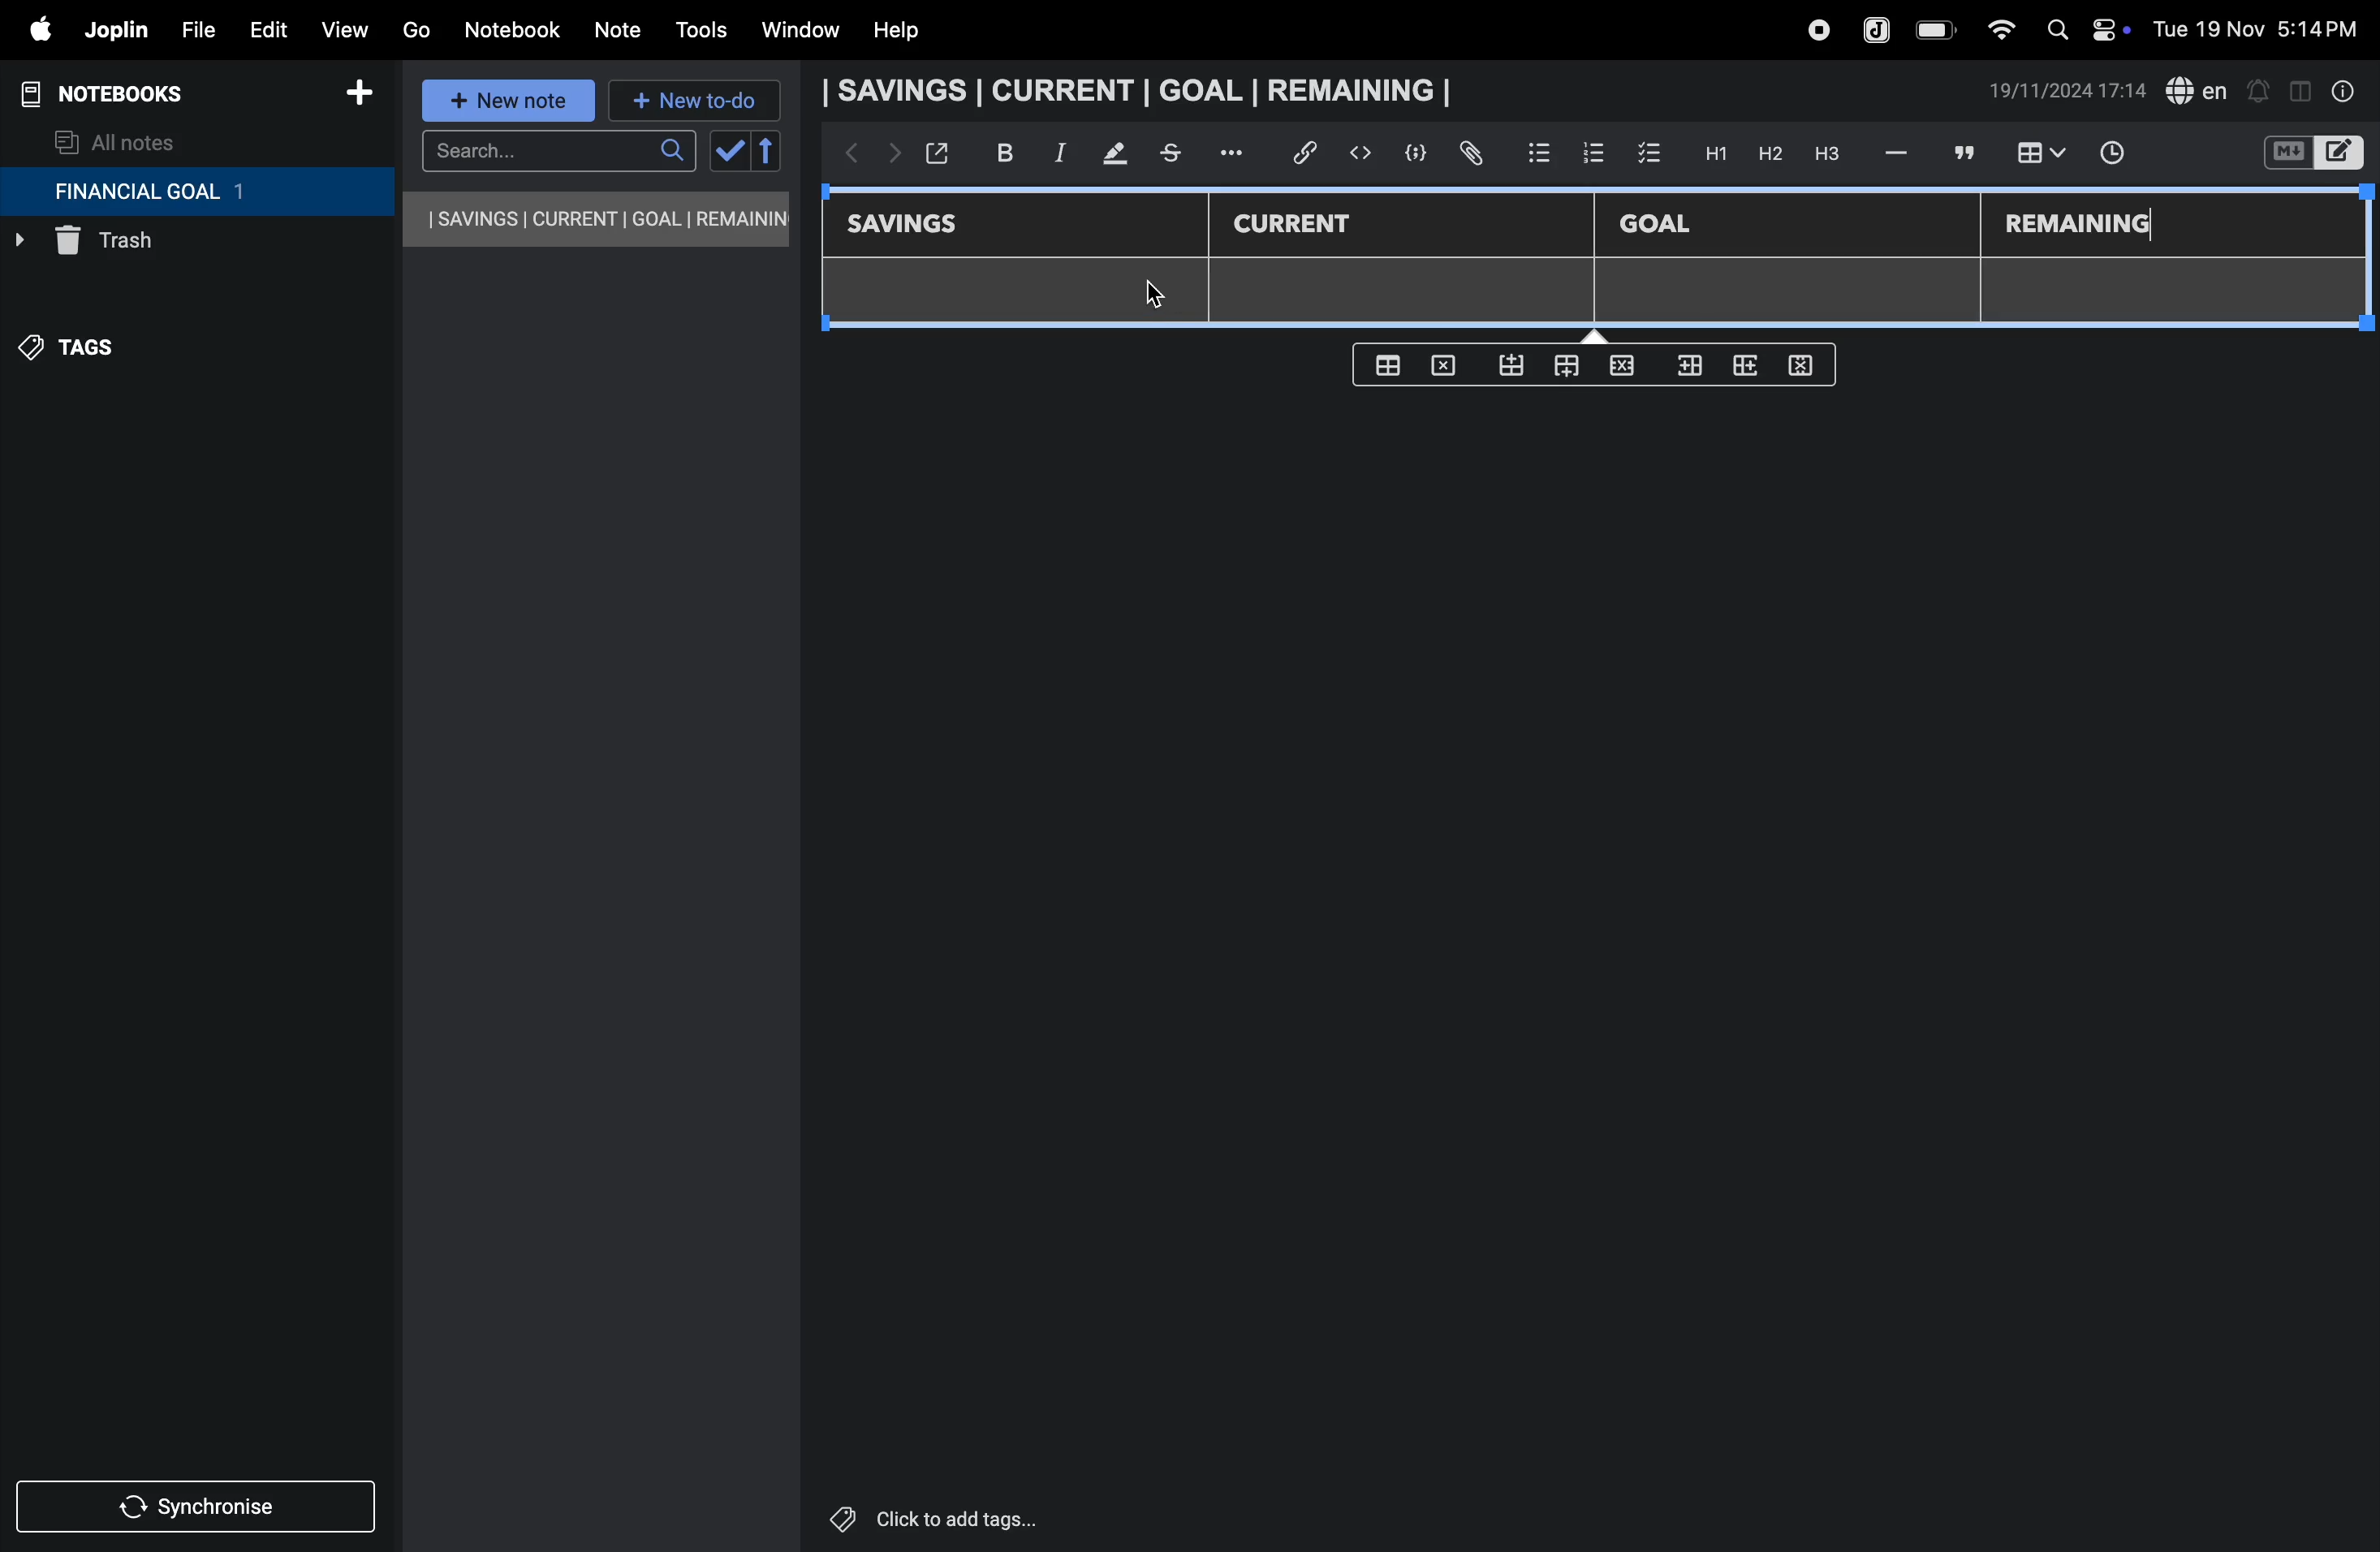 The image size is (2380, 1552). I want to click on new note, so click(511, 102).